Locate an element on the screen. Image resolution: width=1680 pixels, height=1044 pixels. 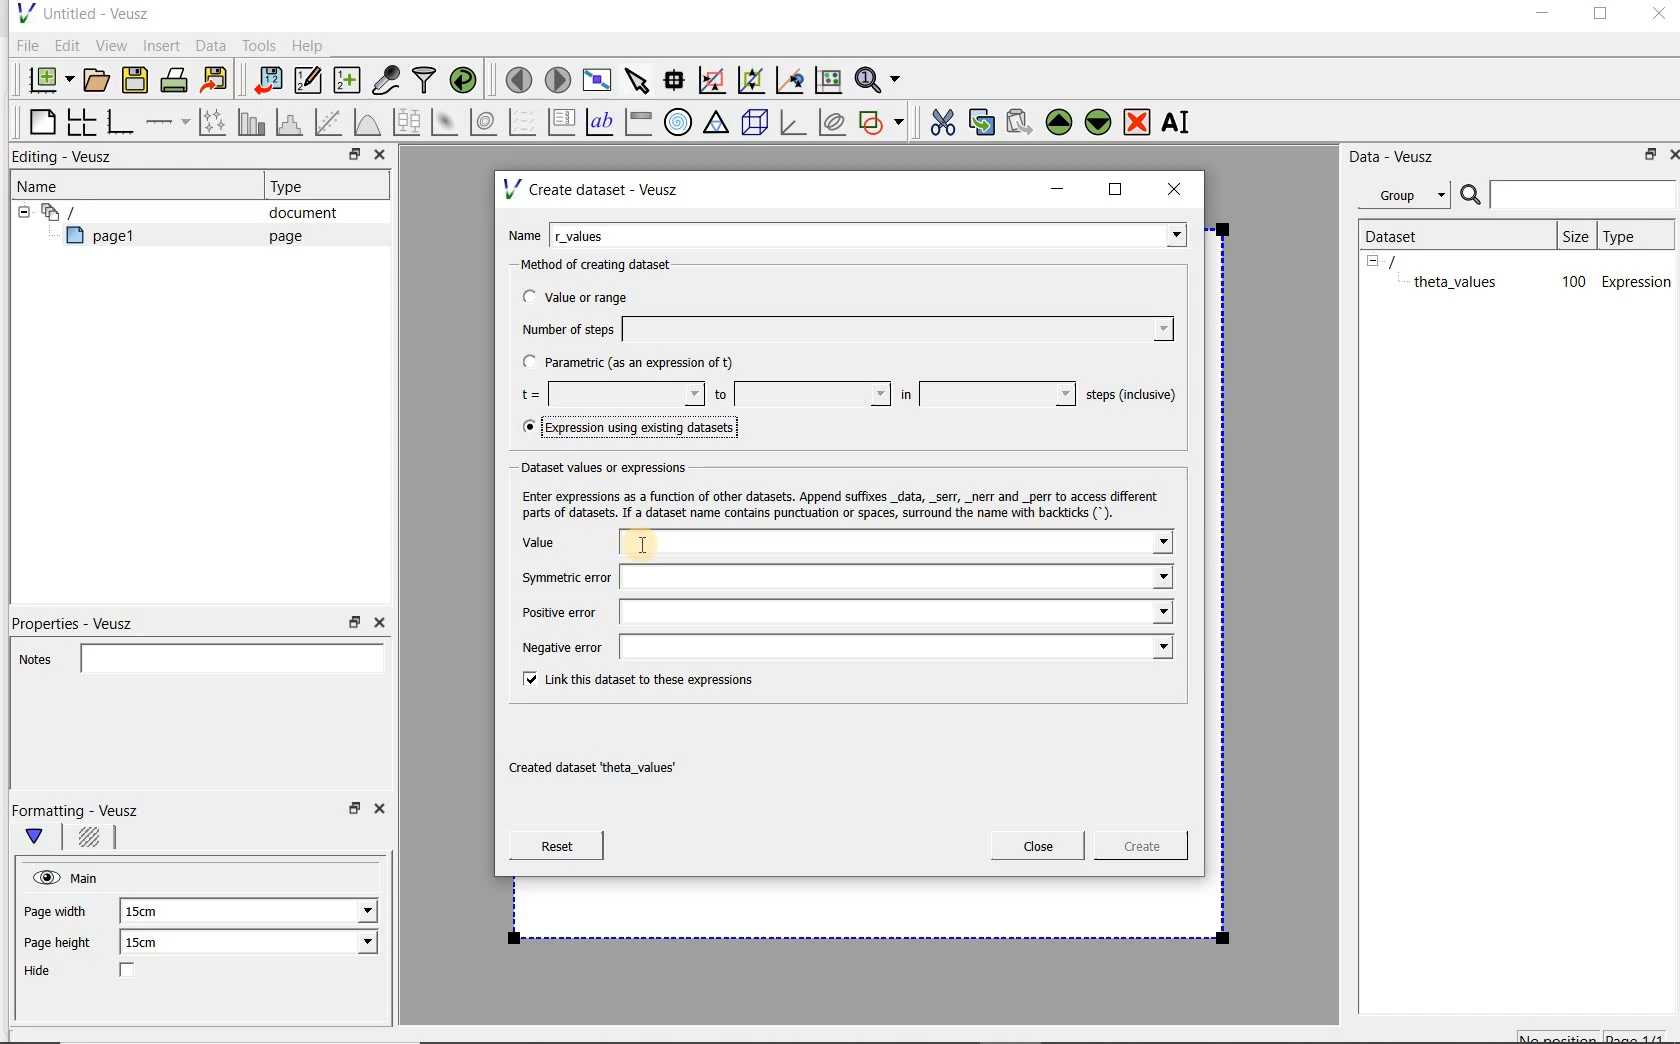
add an axis to a plot is located at coordinates (169, 122).